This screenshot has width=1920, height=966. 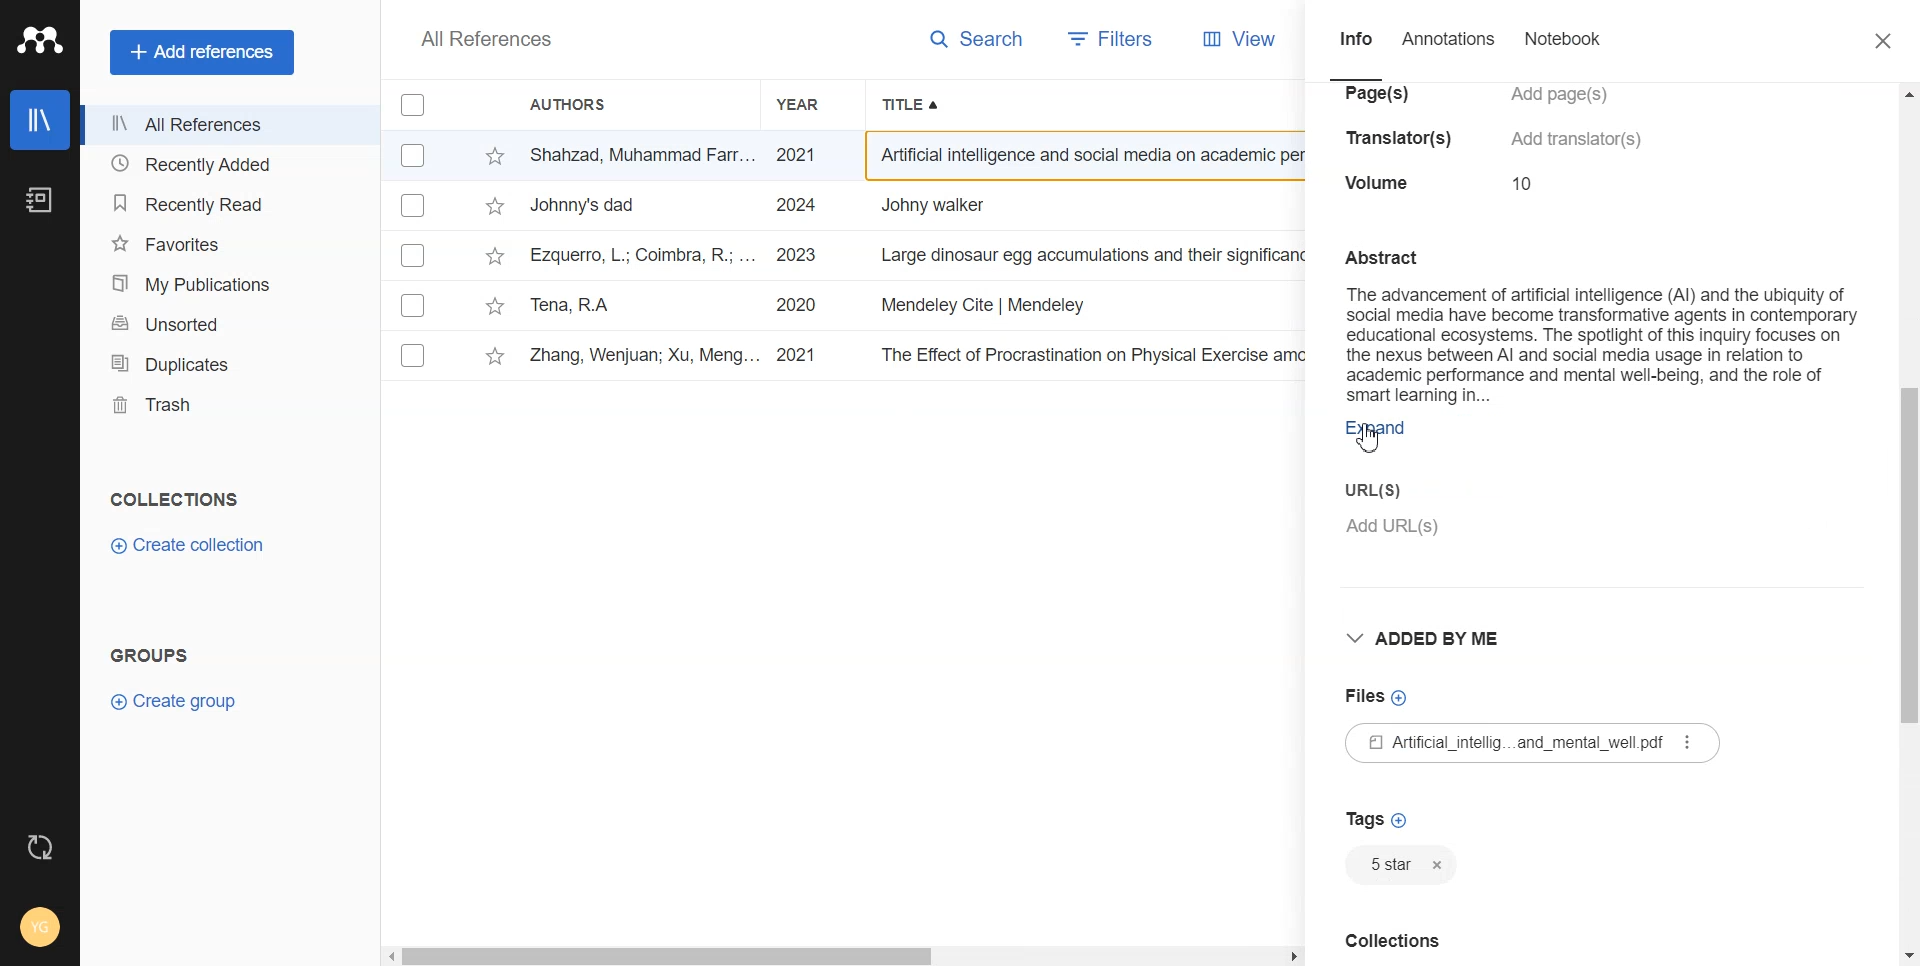 I want to click on Checkmarks, so click(x=416, y=156).